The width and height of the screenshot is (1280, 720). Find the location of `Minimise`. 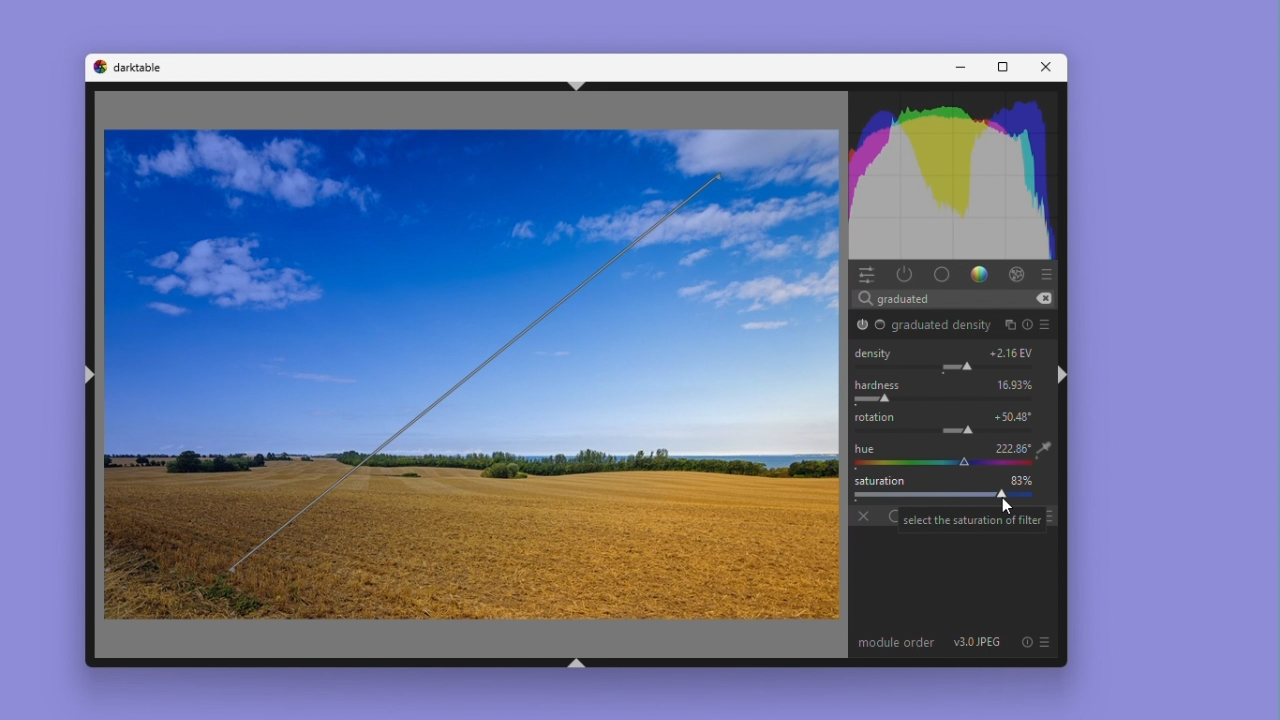

Minimise is located at coordinates (959, 67).